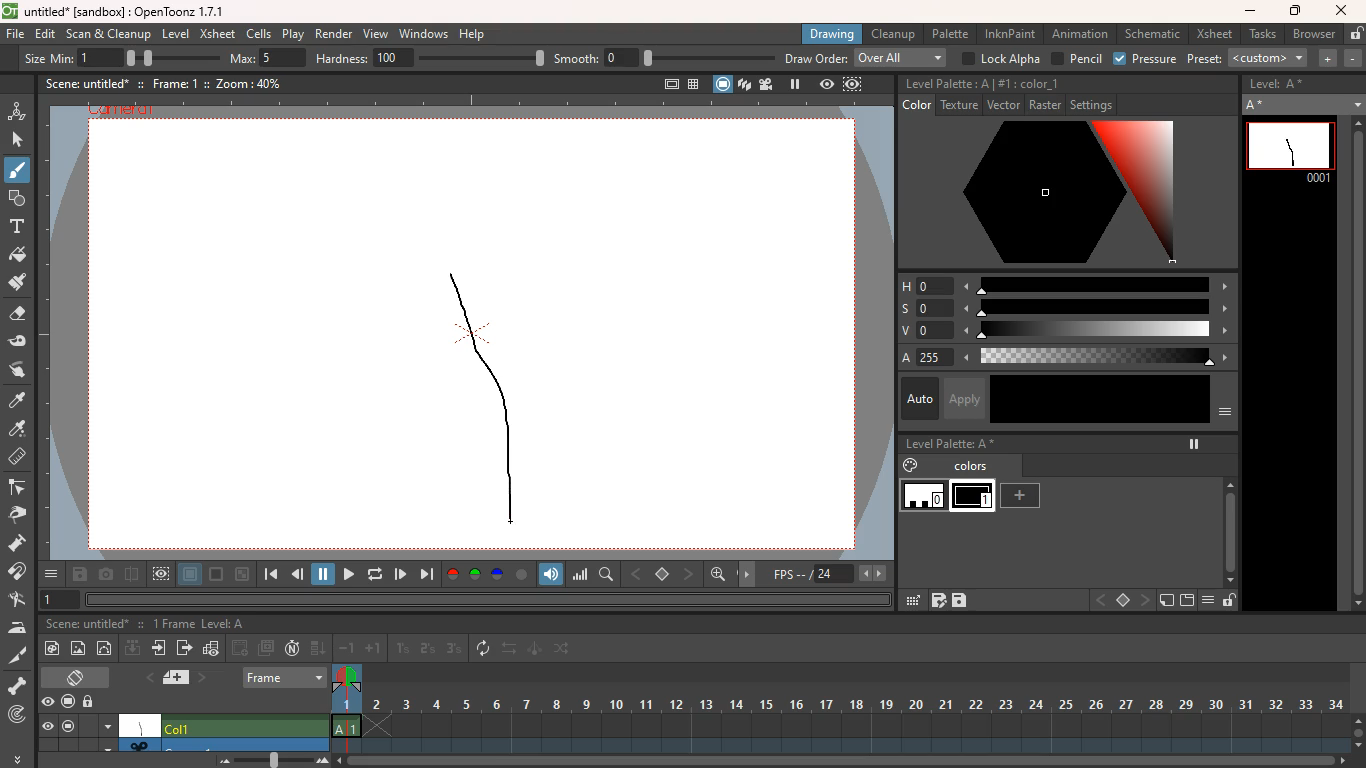 This screenshot has height=768, width=1366. Describe the element at coordinates (1010, 34) in the screenshot. I see `inknpaint` at that location.